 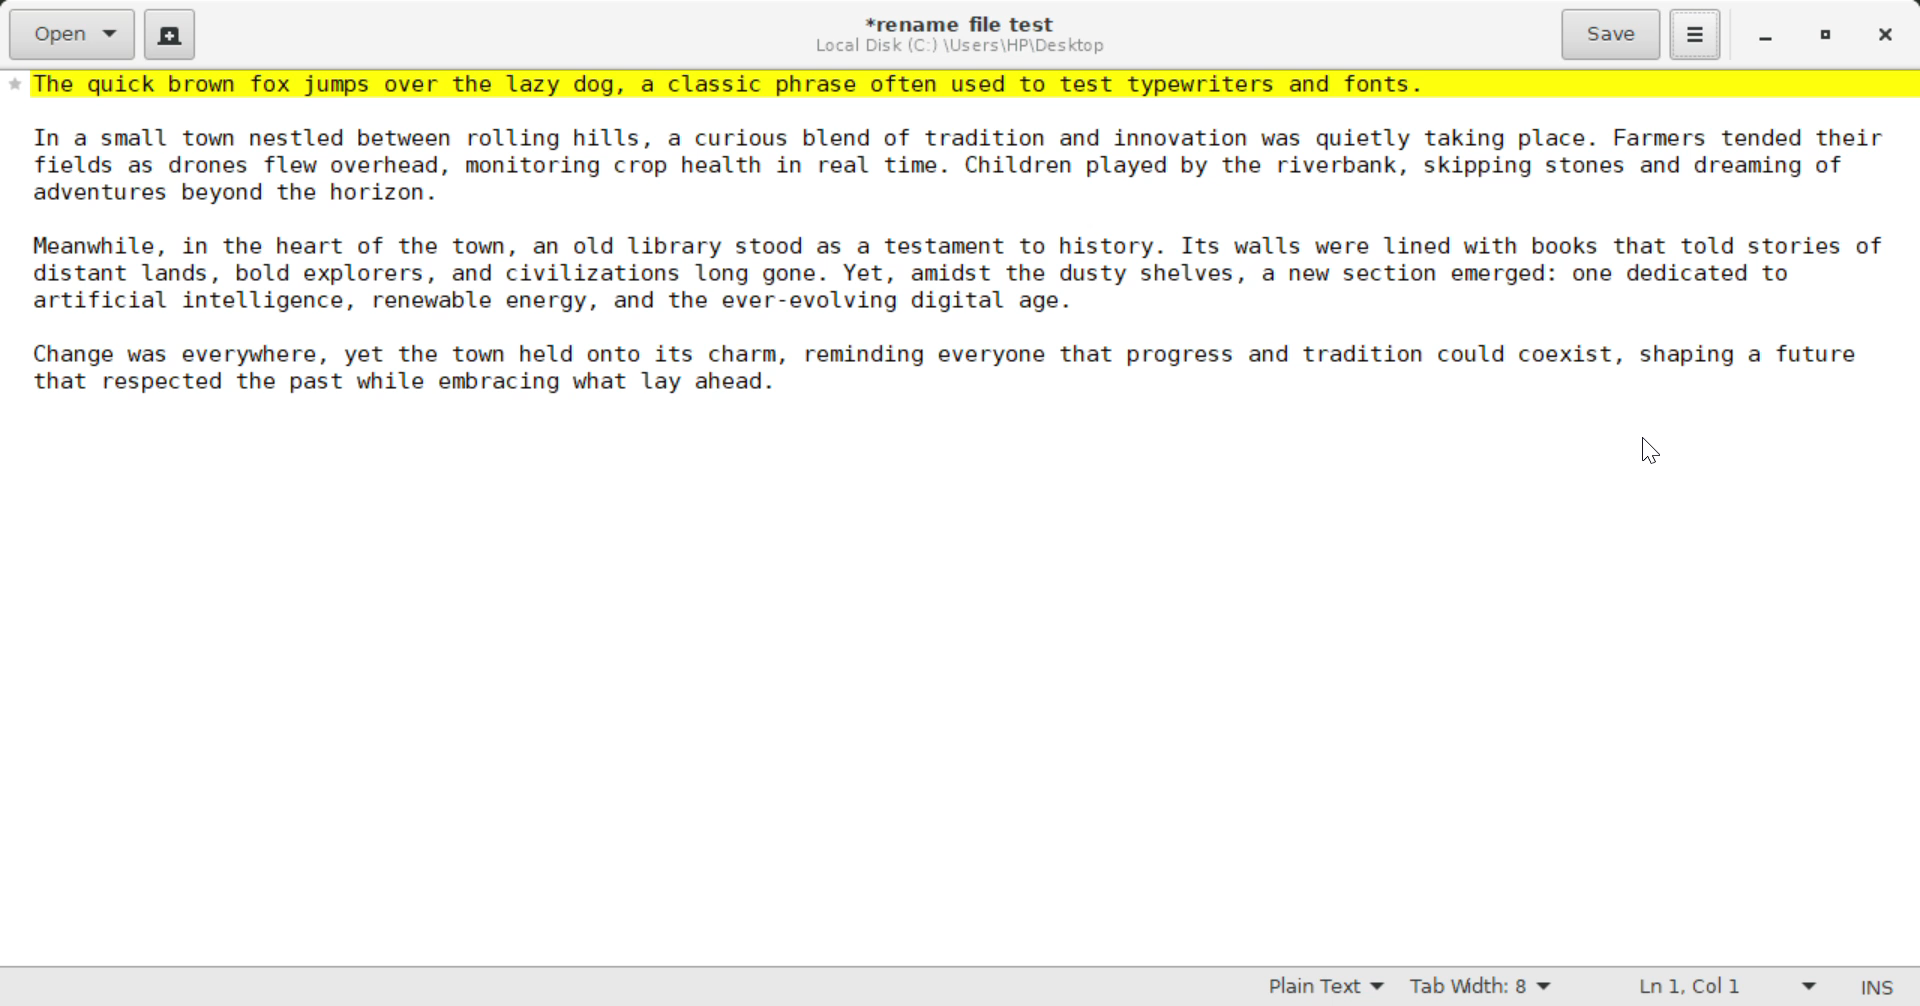 What do you see at coordinates (1486, 987) in the screenshot?
I see `Tab Width` at bounding box center [1486, 987].